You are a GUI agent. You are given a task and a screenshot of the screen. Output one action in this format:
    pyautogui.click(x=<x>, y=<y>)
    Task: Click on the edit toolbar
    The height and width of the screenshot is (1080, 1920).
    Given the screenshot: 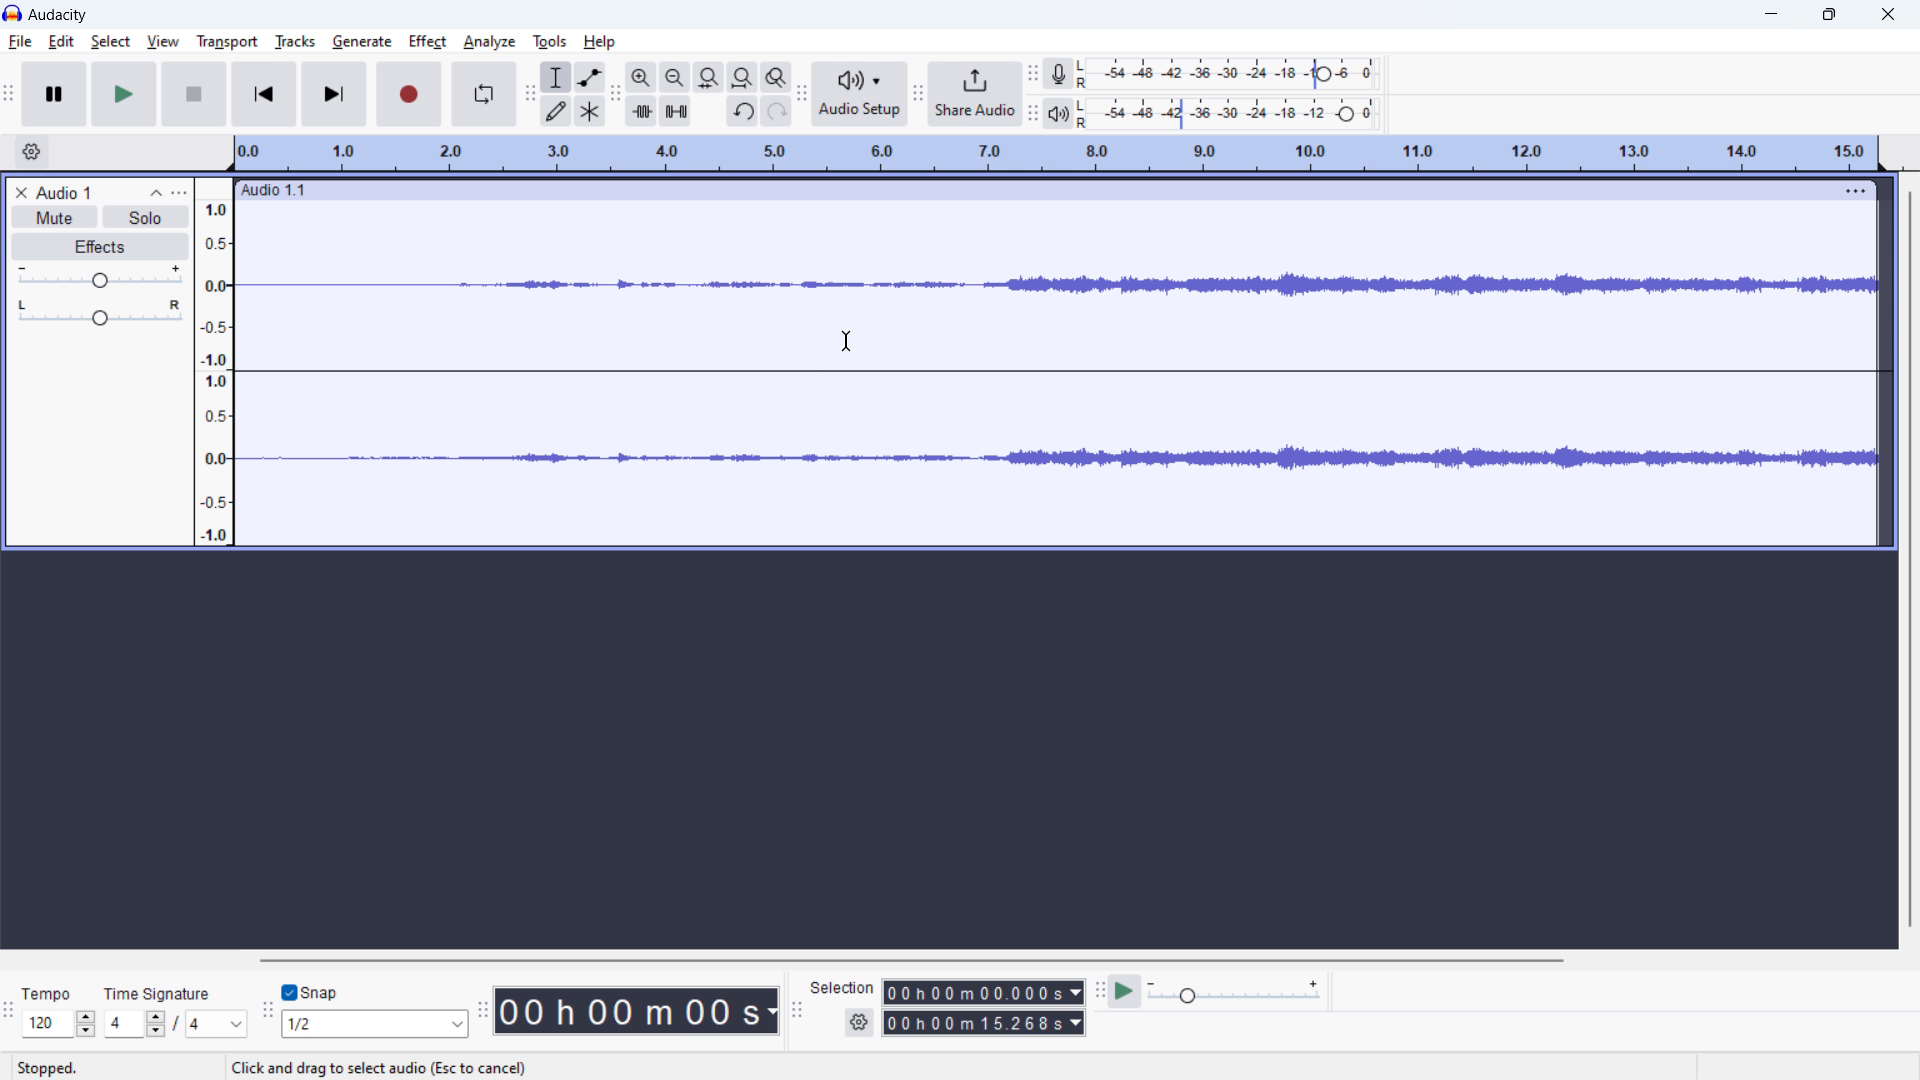 What is the action you would take?
    pyautogui.click(x=615, y=94)
    